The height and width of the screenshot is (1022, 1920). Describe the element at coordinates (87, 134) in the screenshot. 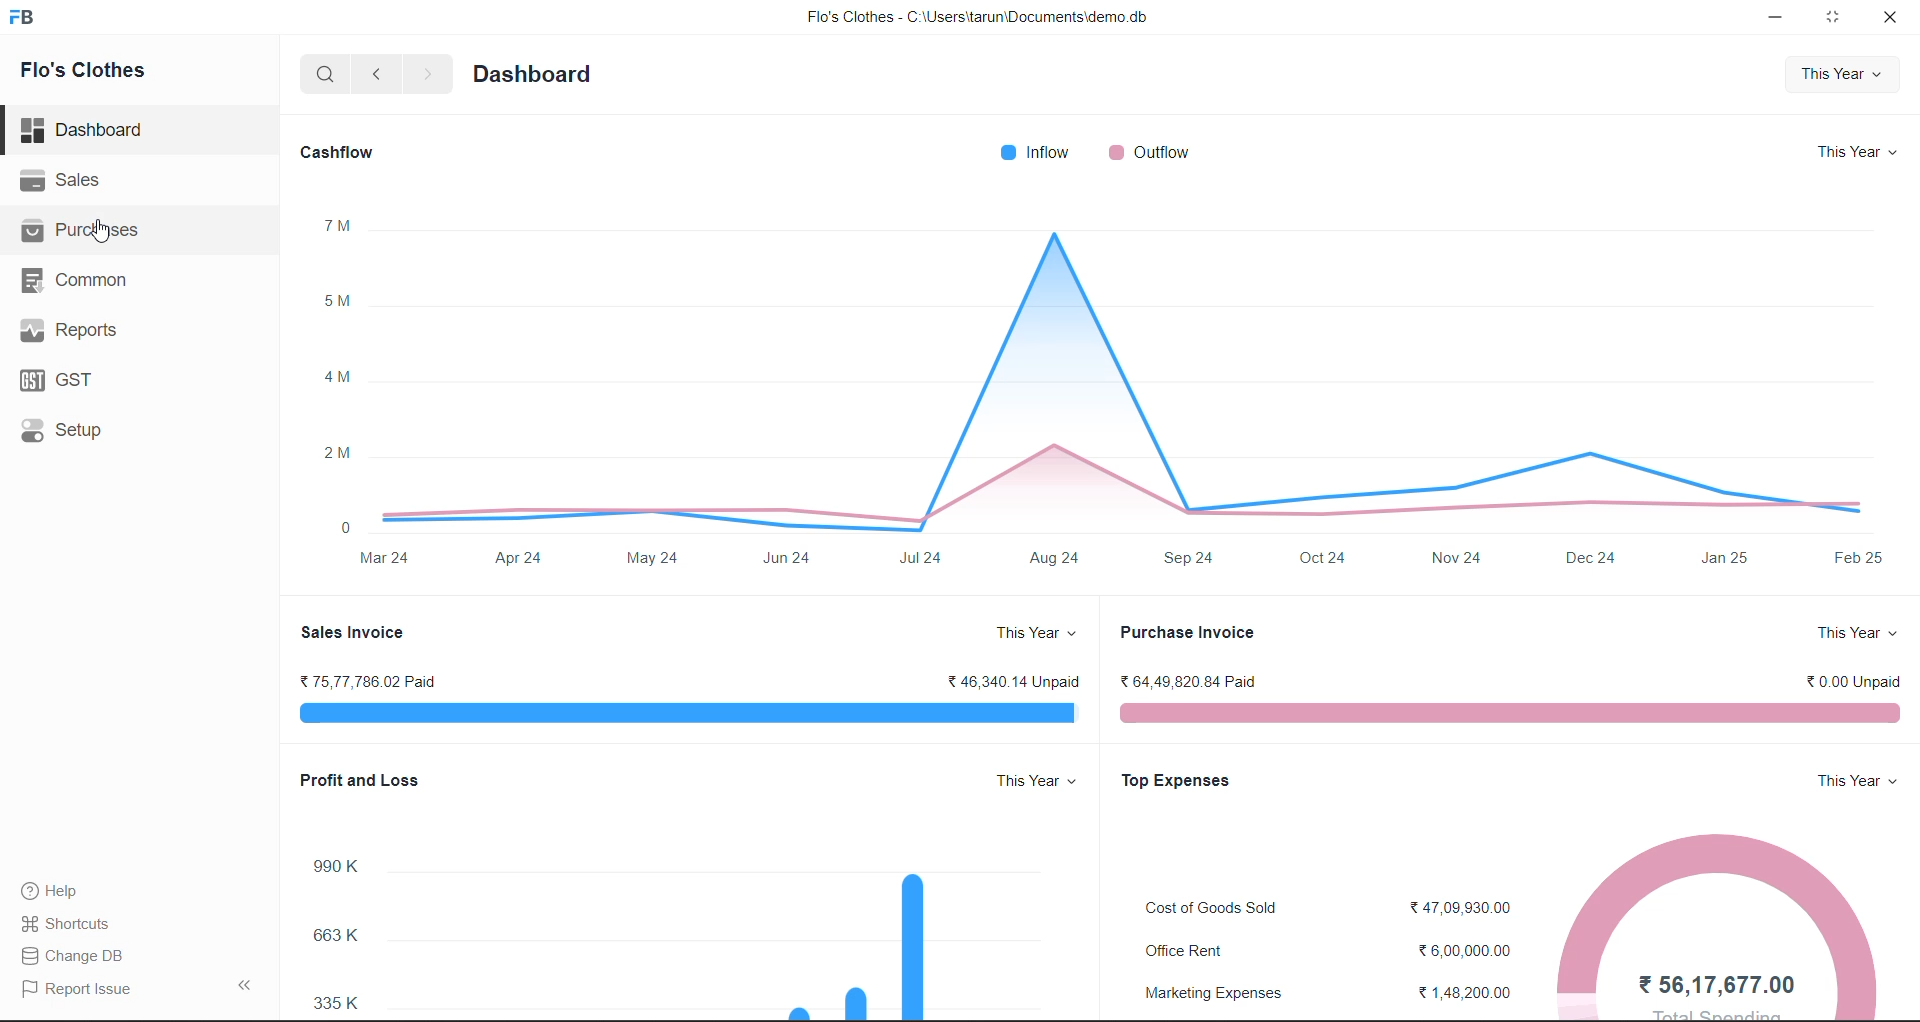

I see ` Dashboard` at that location.